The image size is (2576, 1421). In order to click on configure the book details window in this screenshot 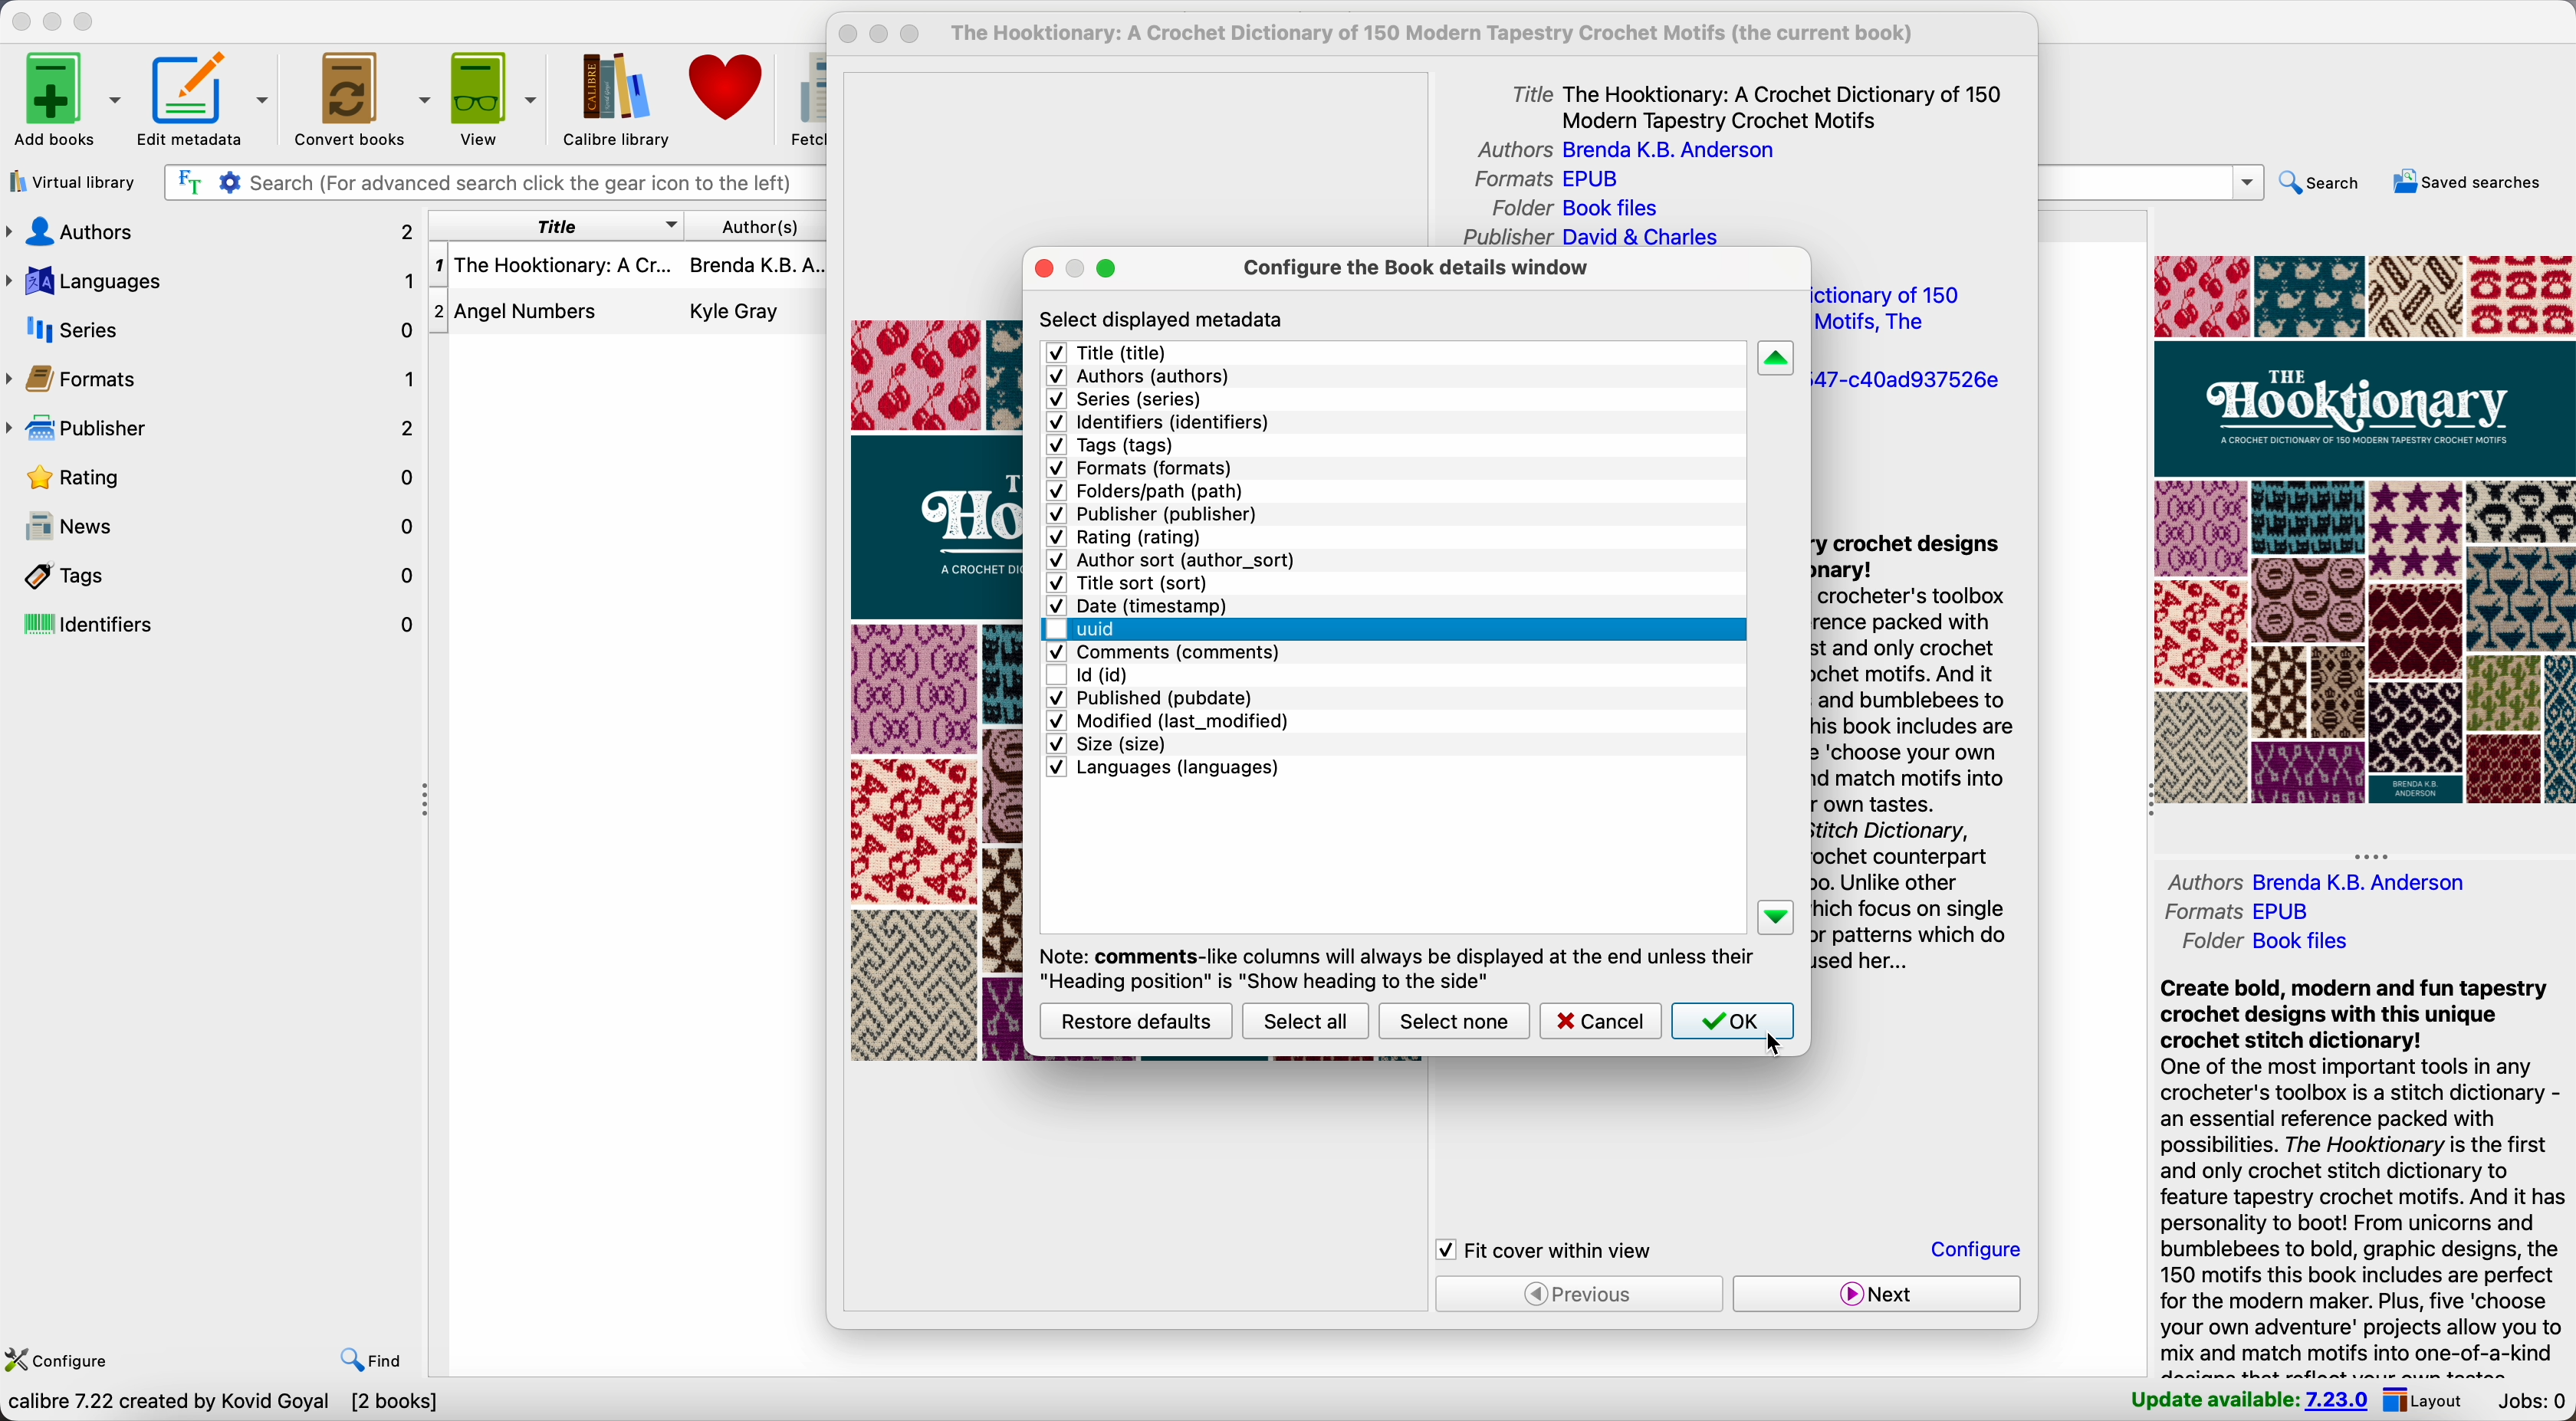, I will do `click(1414, 273)`.